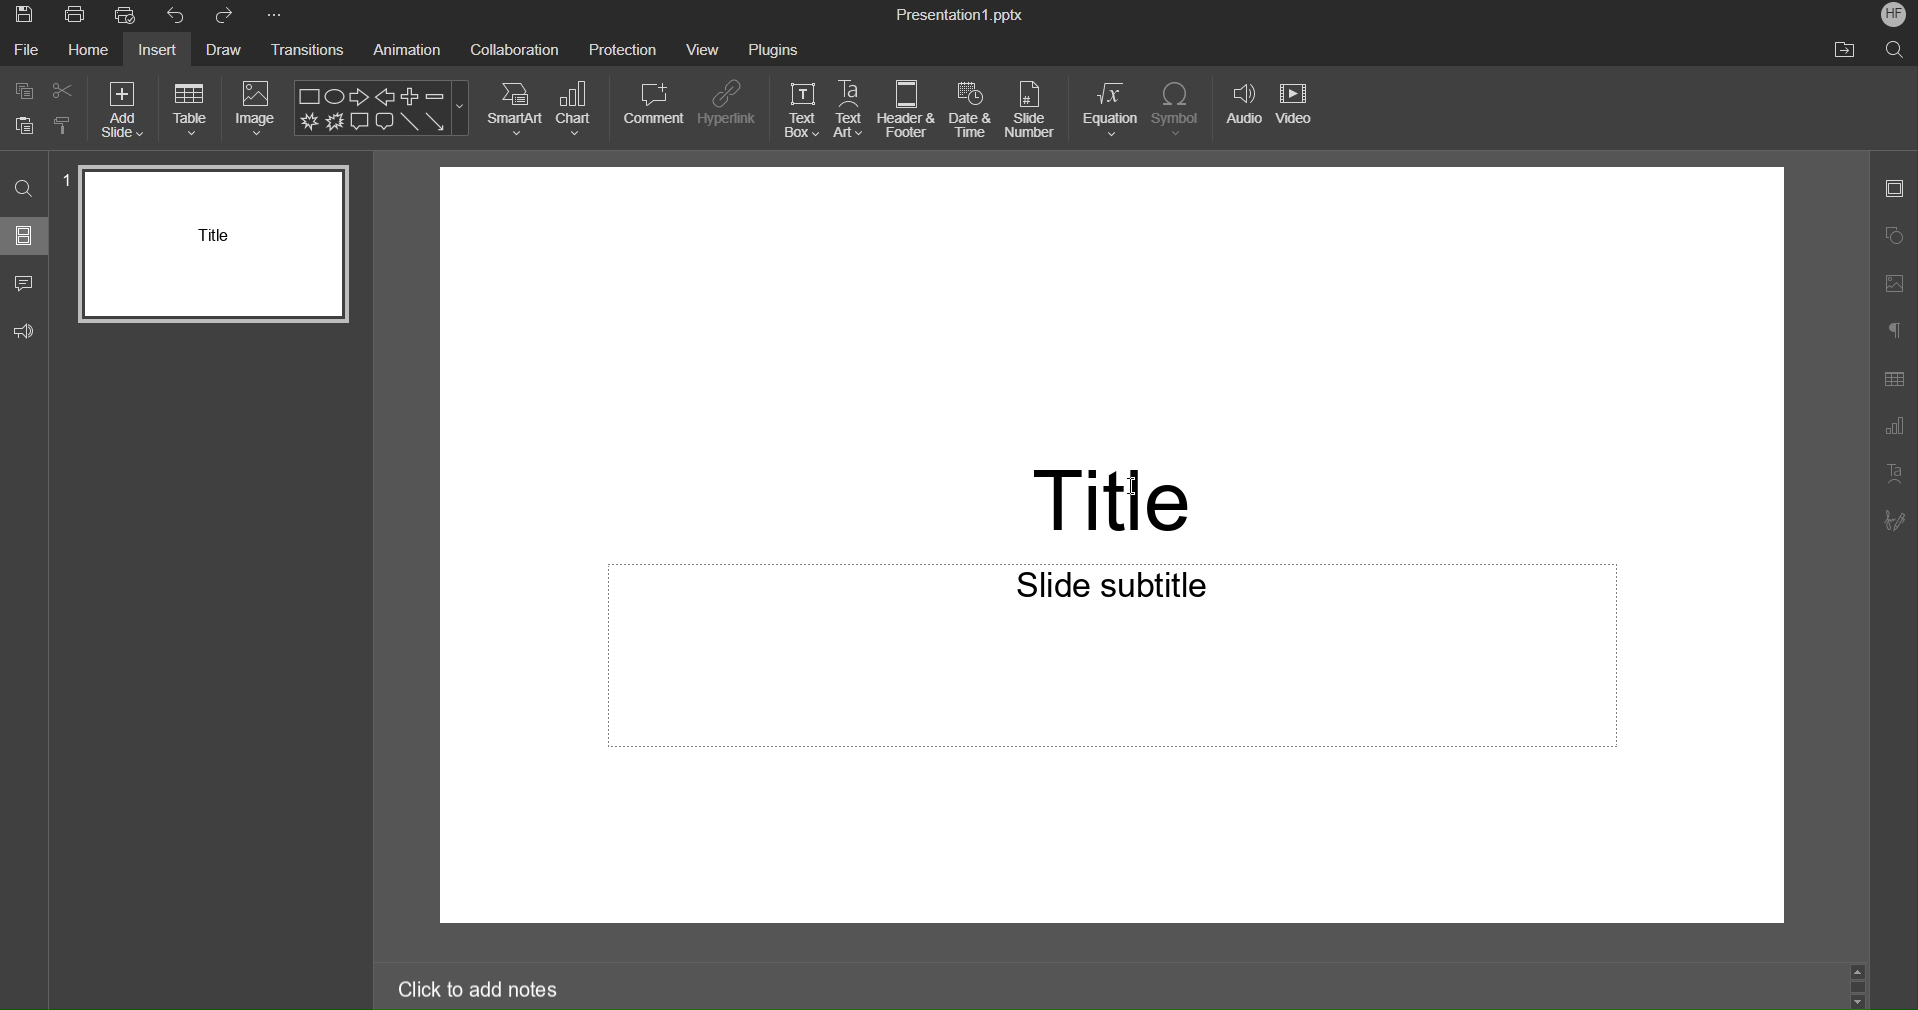  I want to click on More, so click(279, 17).